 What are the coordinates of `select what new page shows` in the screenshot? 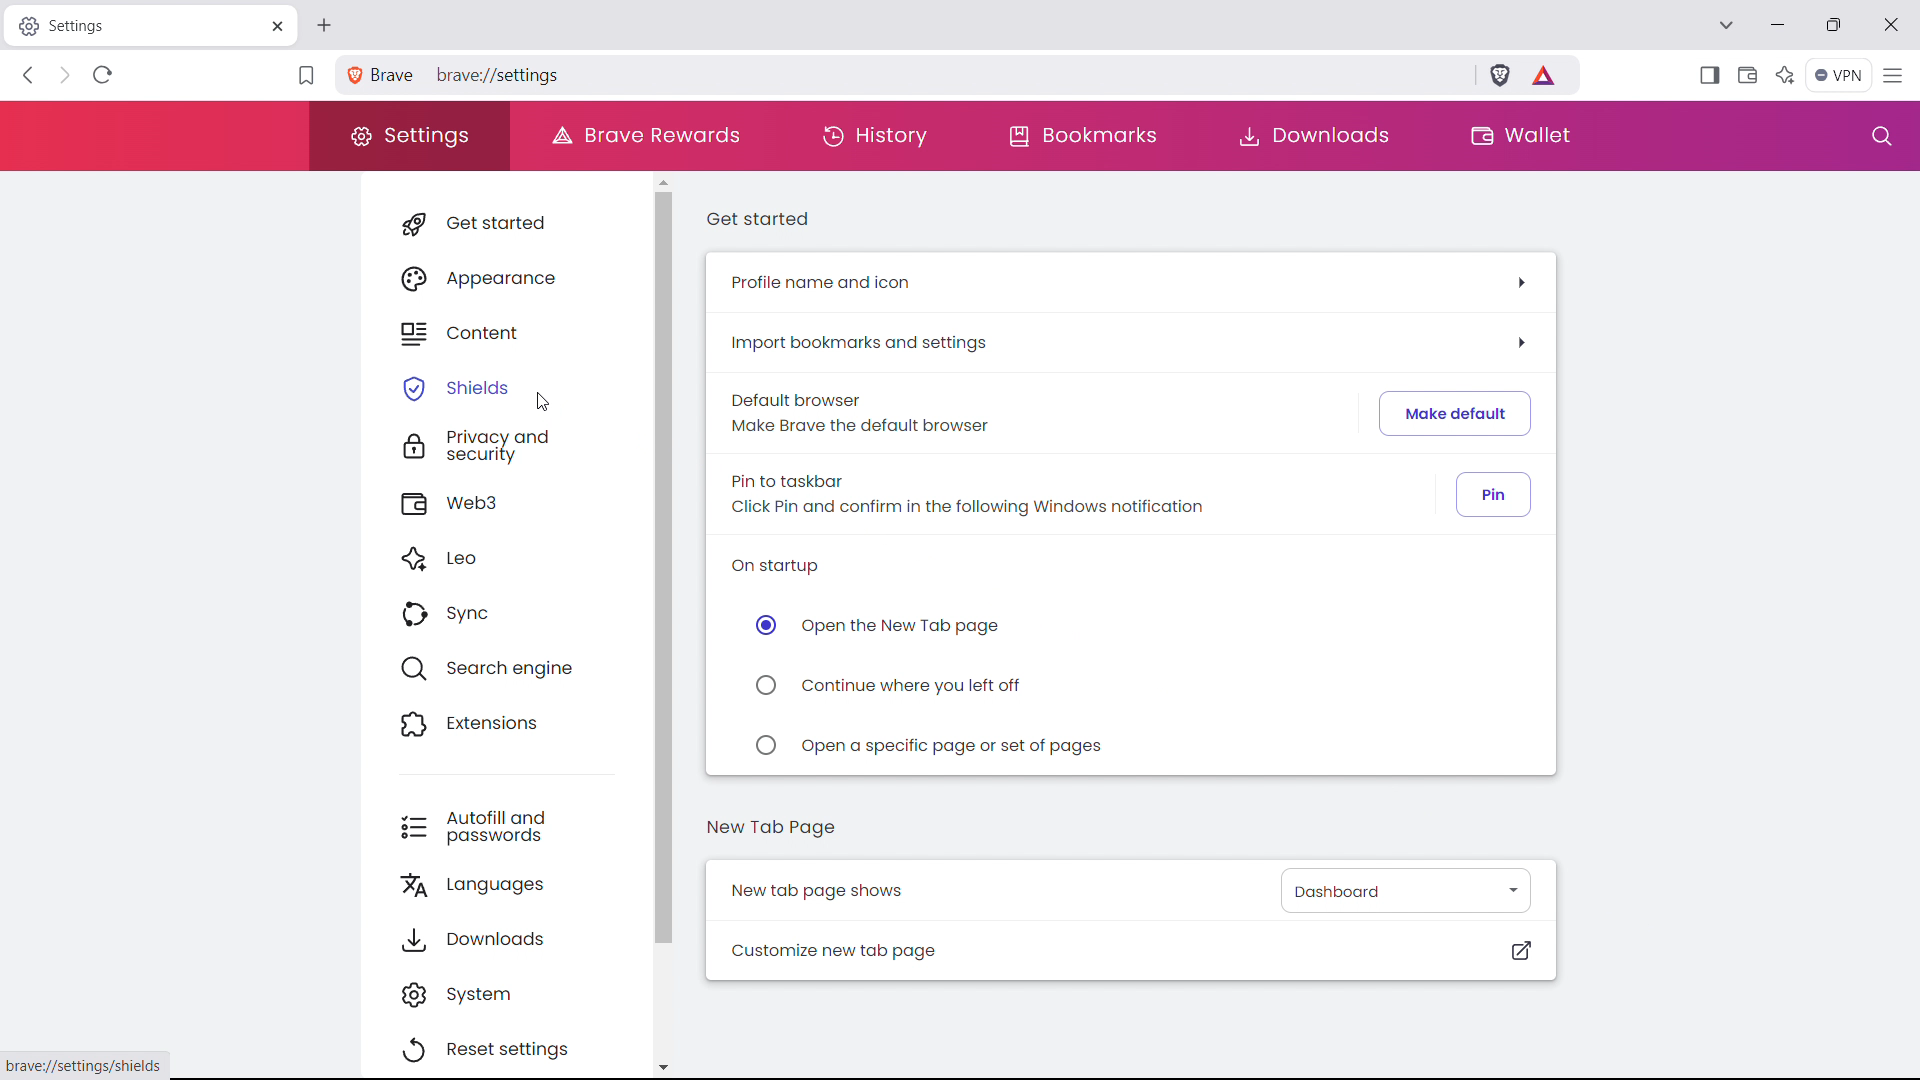 It's located at (1404, 889).